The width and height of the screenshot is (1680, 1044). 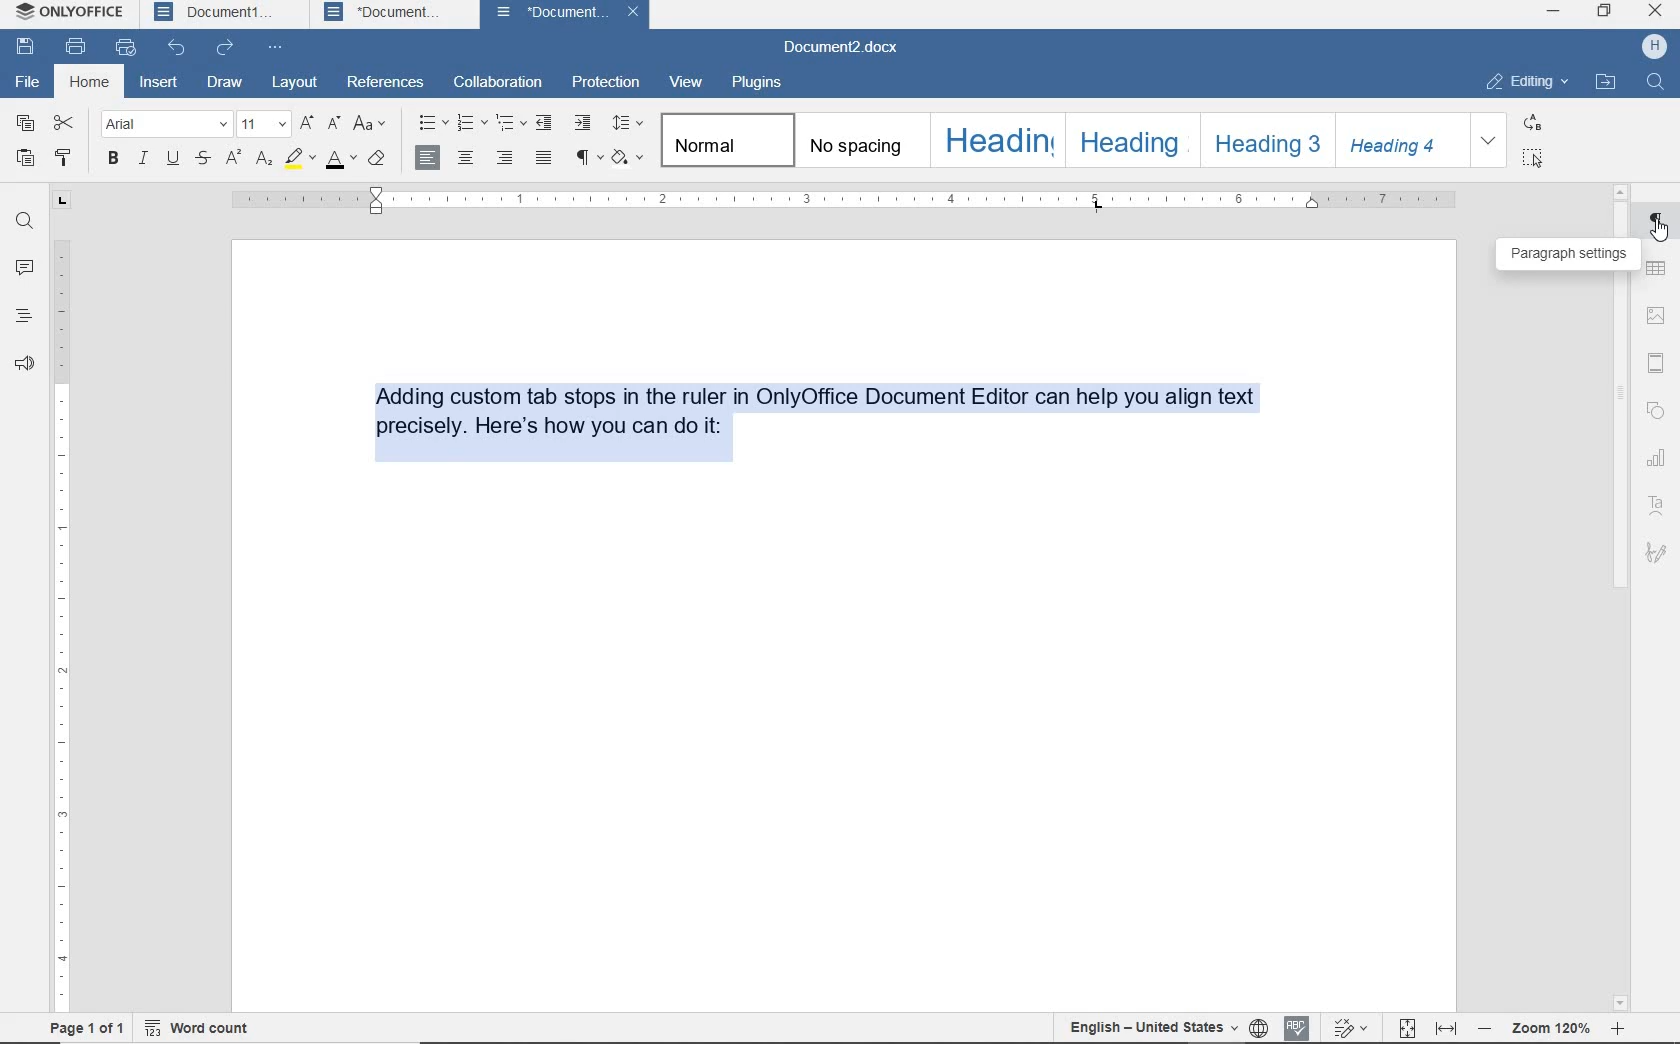 I want to click on view, so click(x=683, y=82).